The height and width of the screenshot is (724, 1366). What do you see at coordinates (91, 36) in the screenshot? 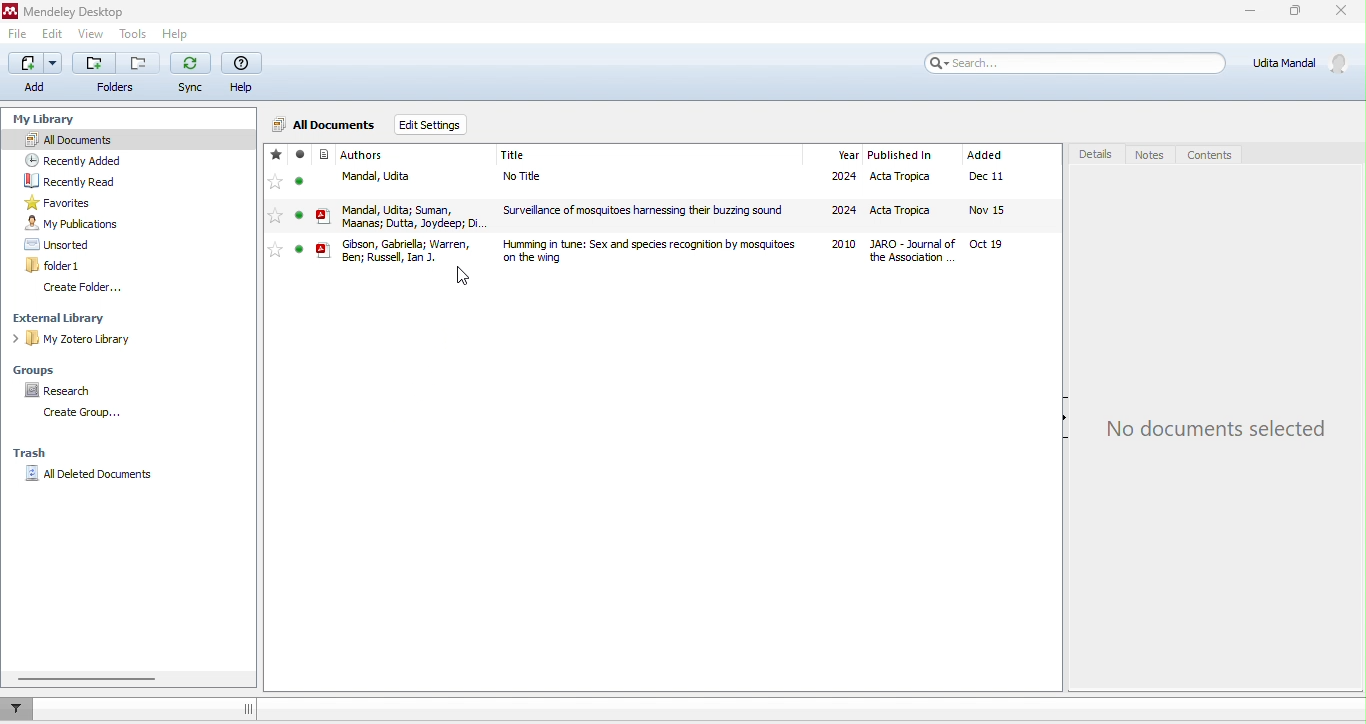
I see `view` at bounding box center [91, 36].